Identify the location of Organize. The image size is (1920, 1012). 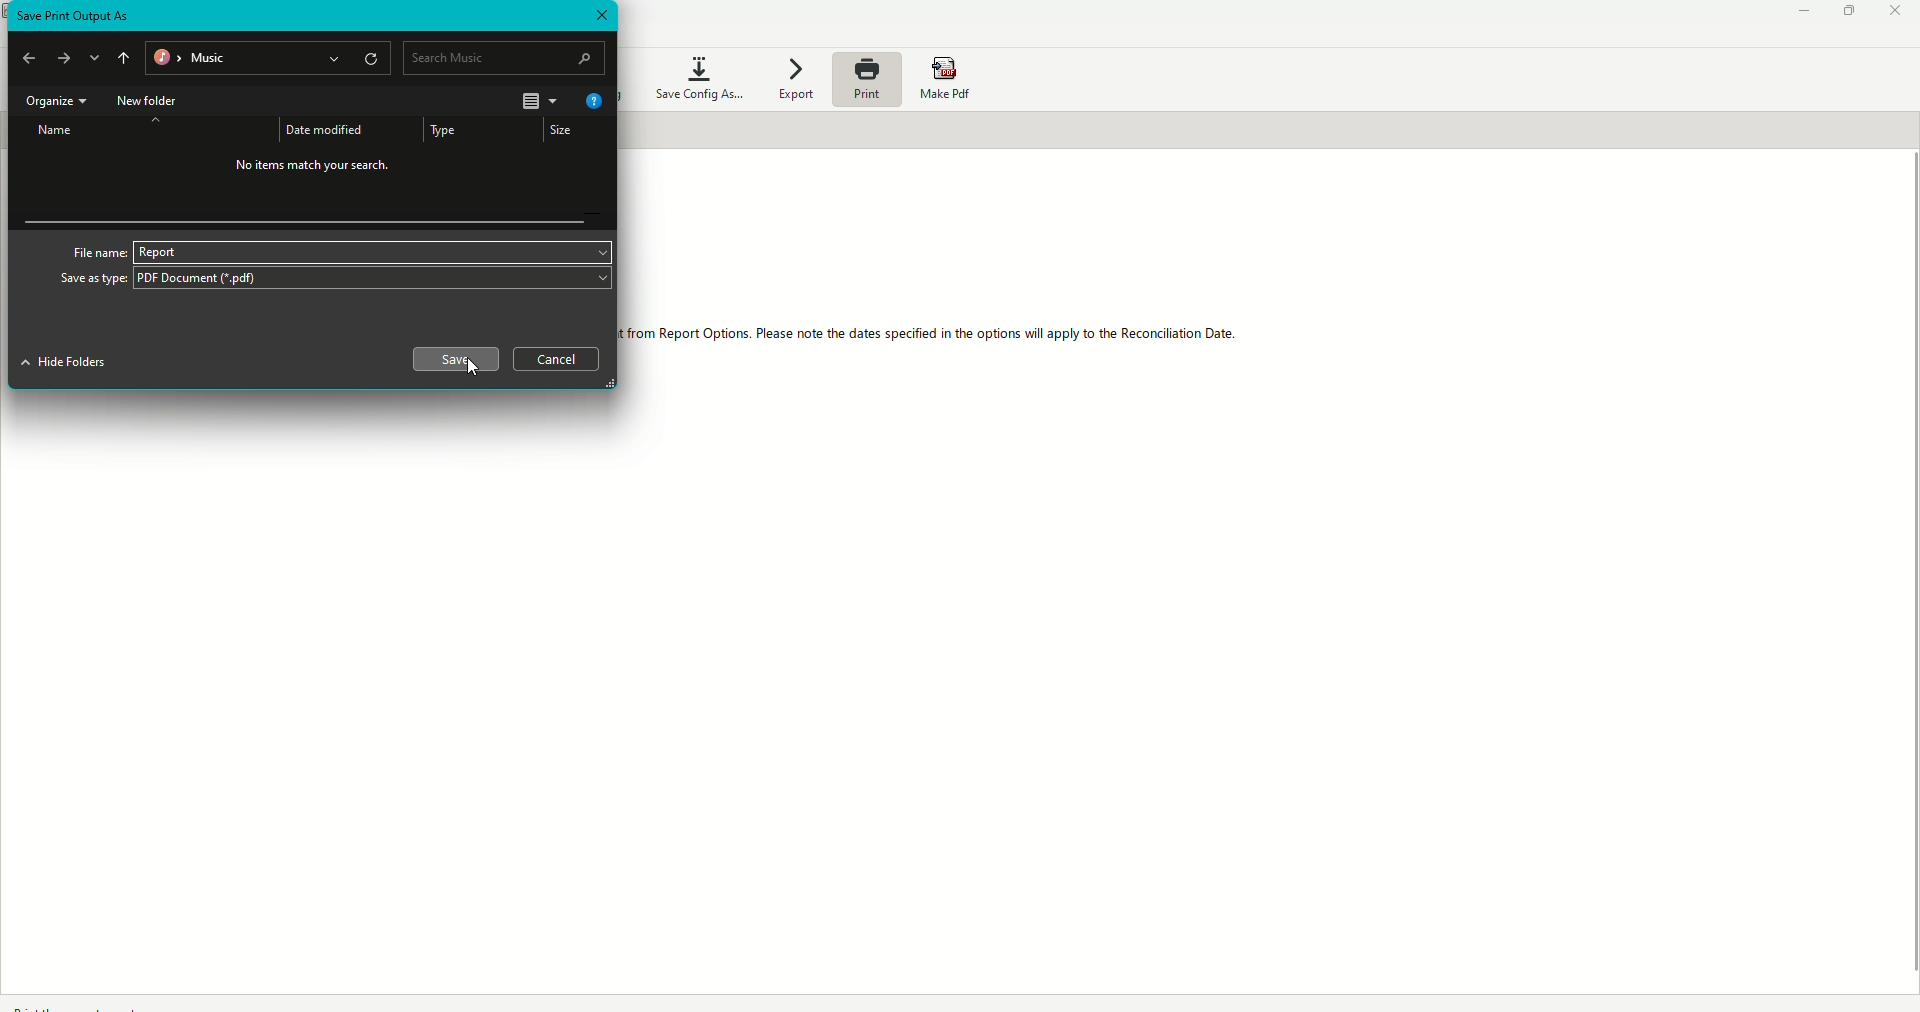
(53, 102).